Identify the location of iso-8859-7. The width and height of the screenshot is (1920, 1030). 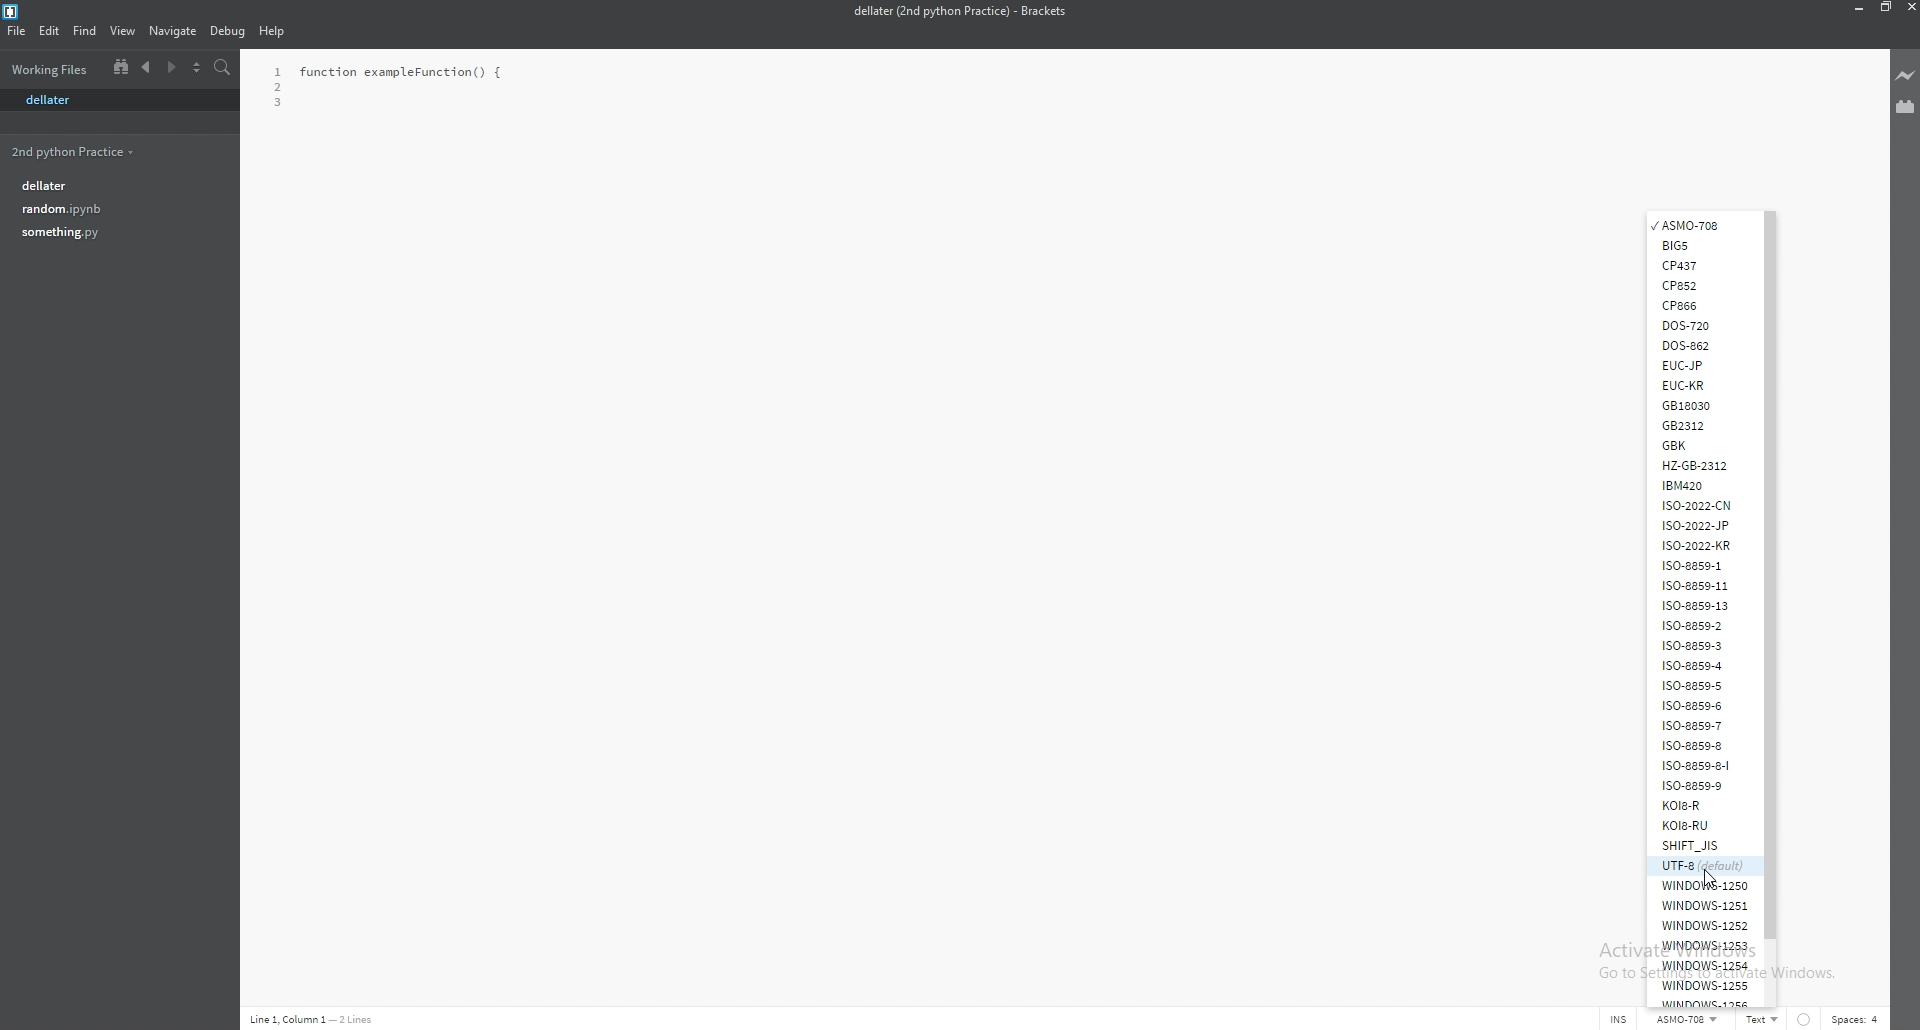
(1703, 726).